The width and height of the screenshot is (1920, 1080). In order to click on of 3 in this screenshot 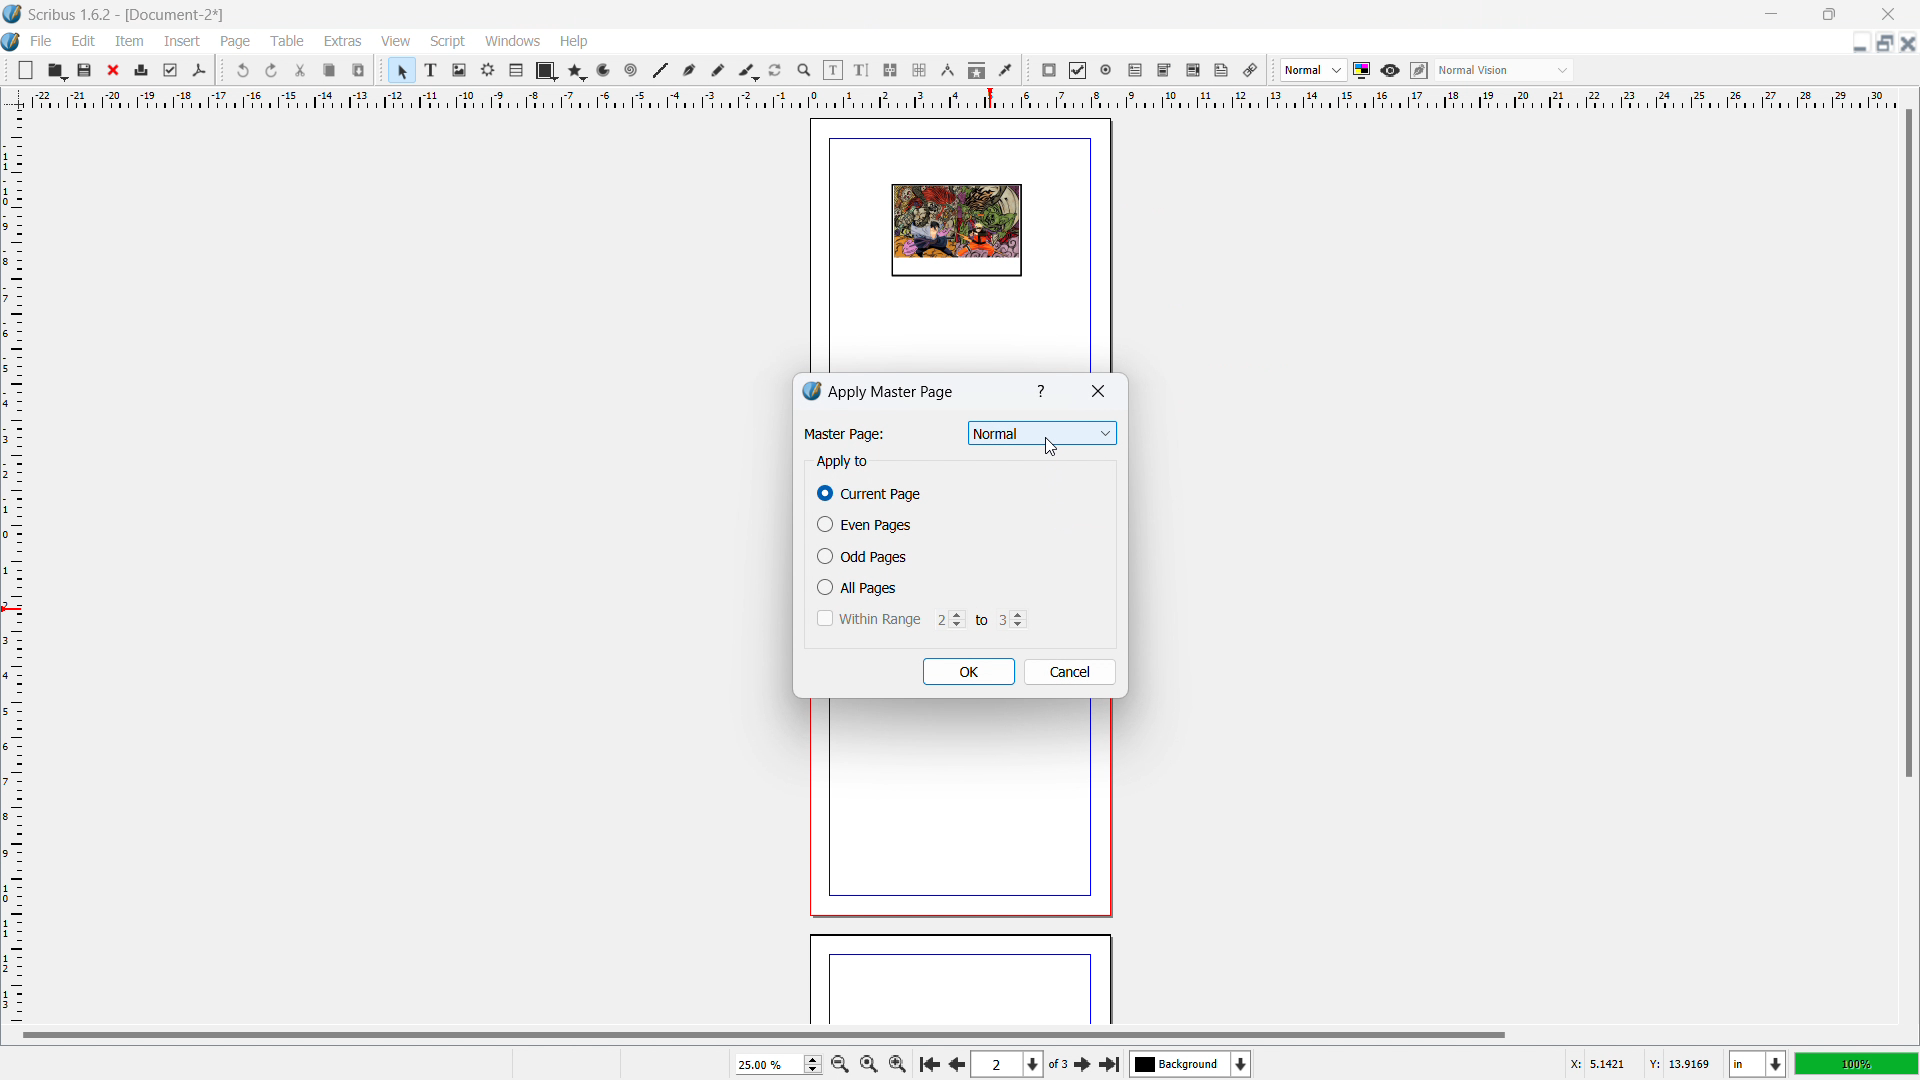, I will do `click(1058, 1065)`.